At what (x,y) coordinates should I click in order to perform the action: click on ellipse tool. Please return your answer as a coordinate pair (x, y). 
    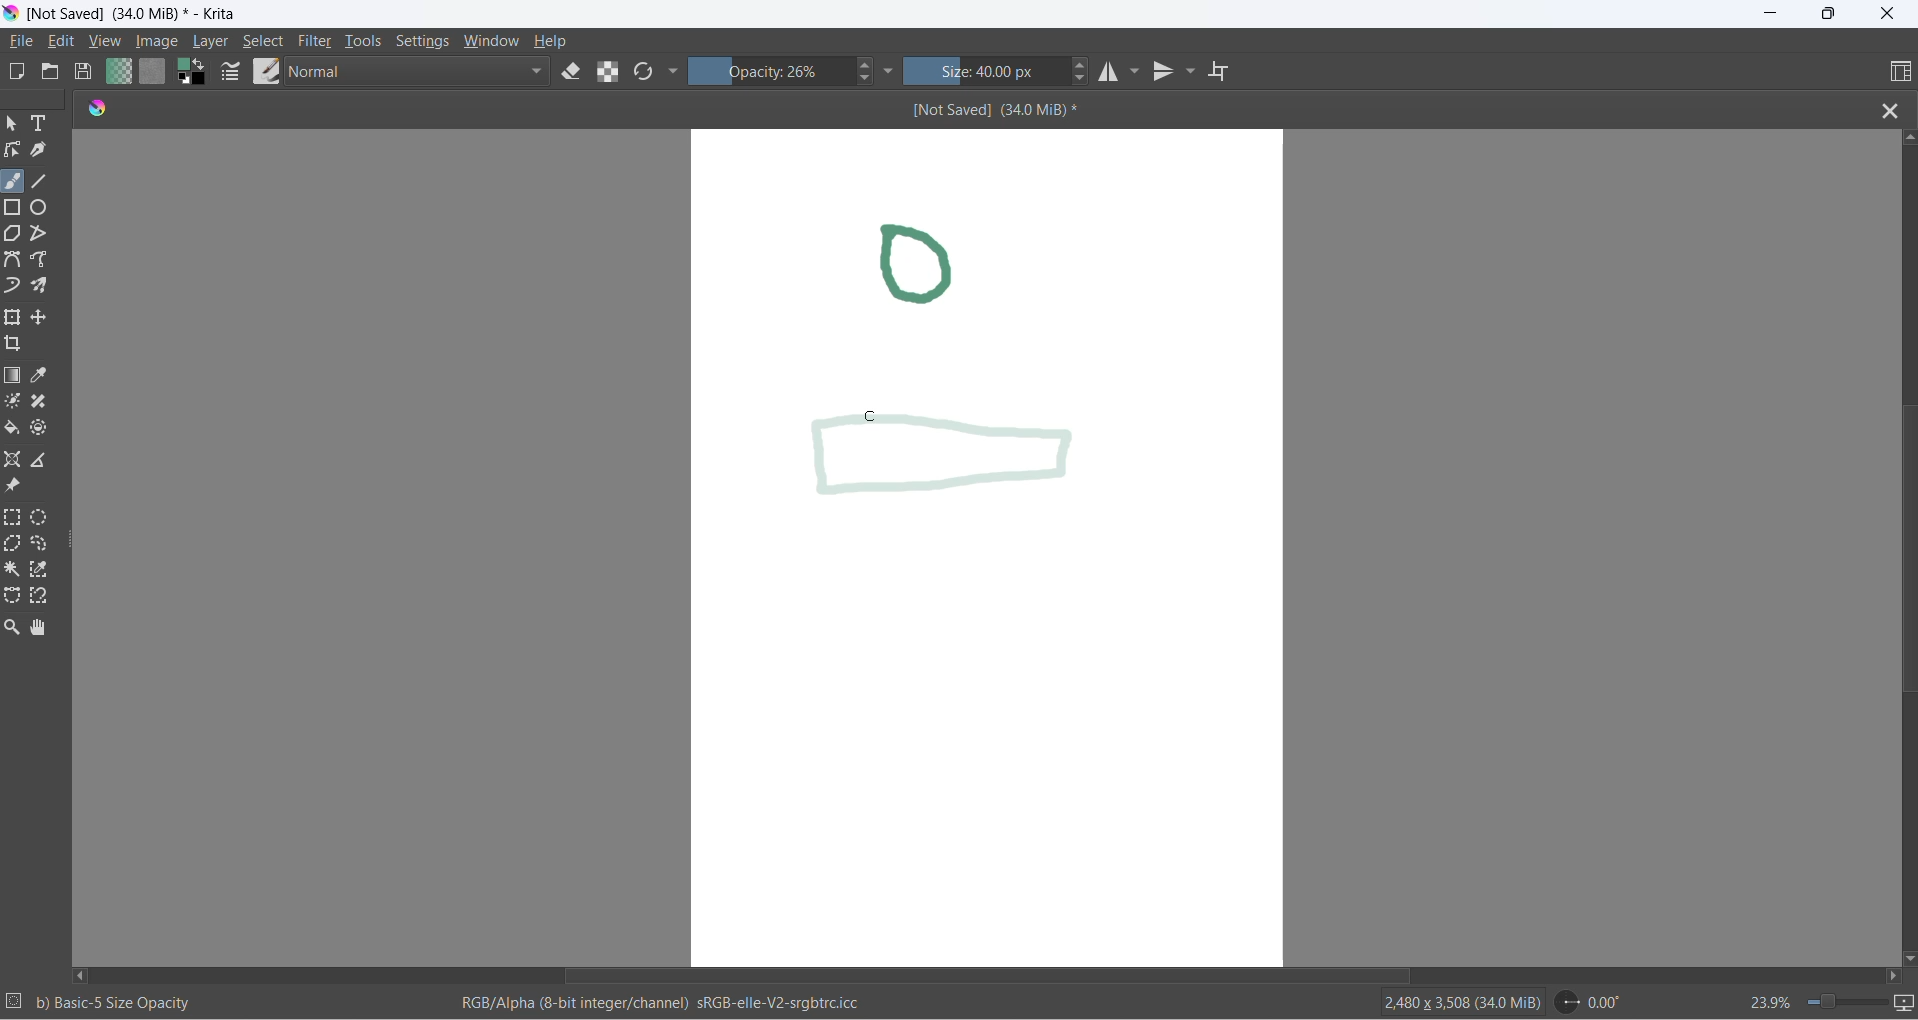
    Looking at the image, I should click on (50, 208).